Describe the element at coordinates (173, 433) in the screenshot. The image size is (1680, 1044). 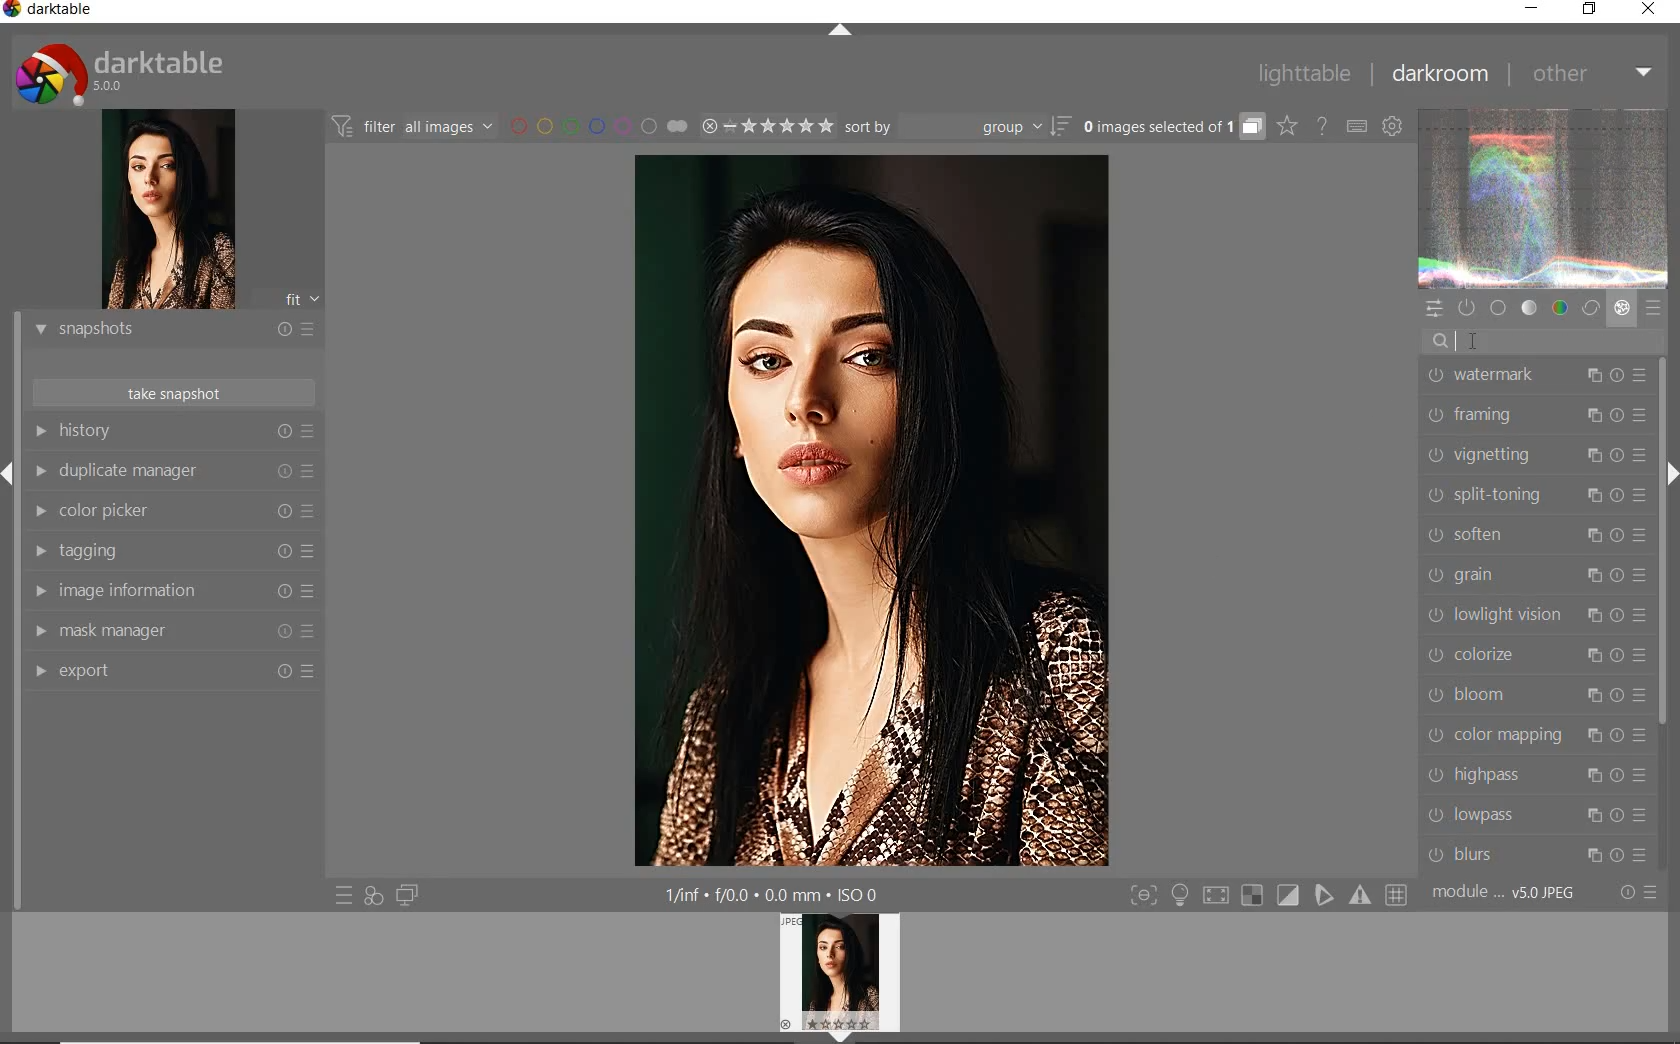
I see `HISTORY` at that location.